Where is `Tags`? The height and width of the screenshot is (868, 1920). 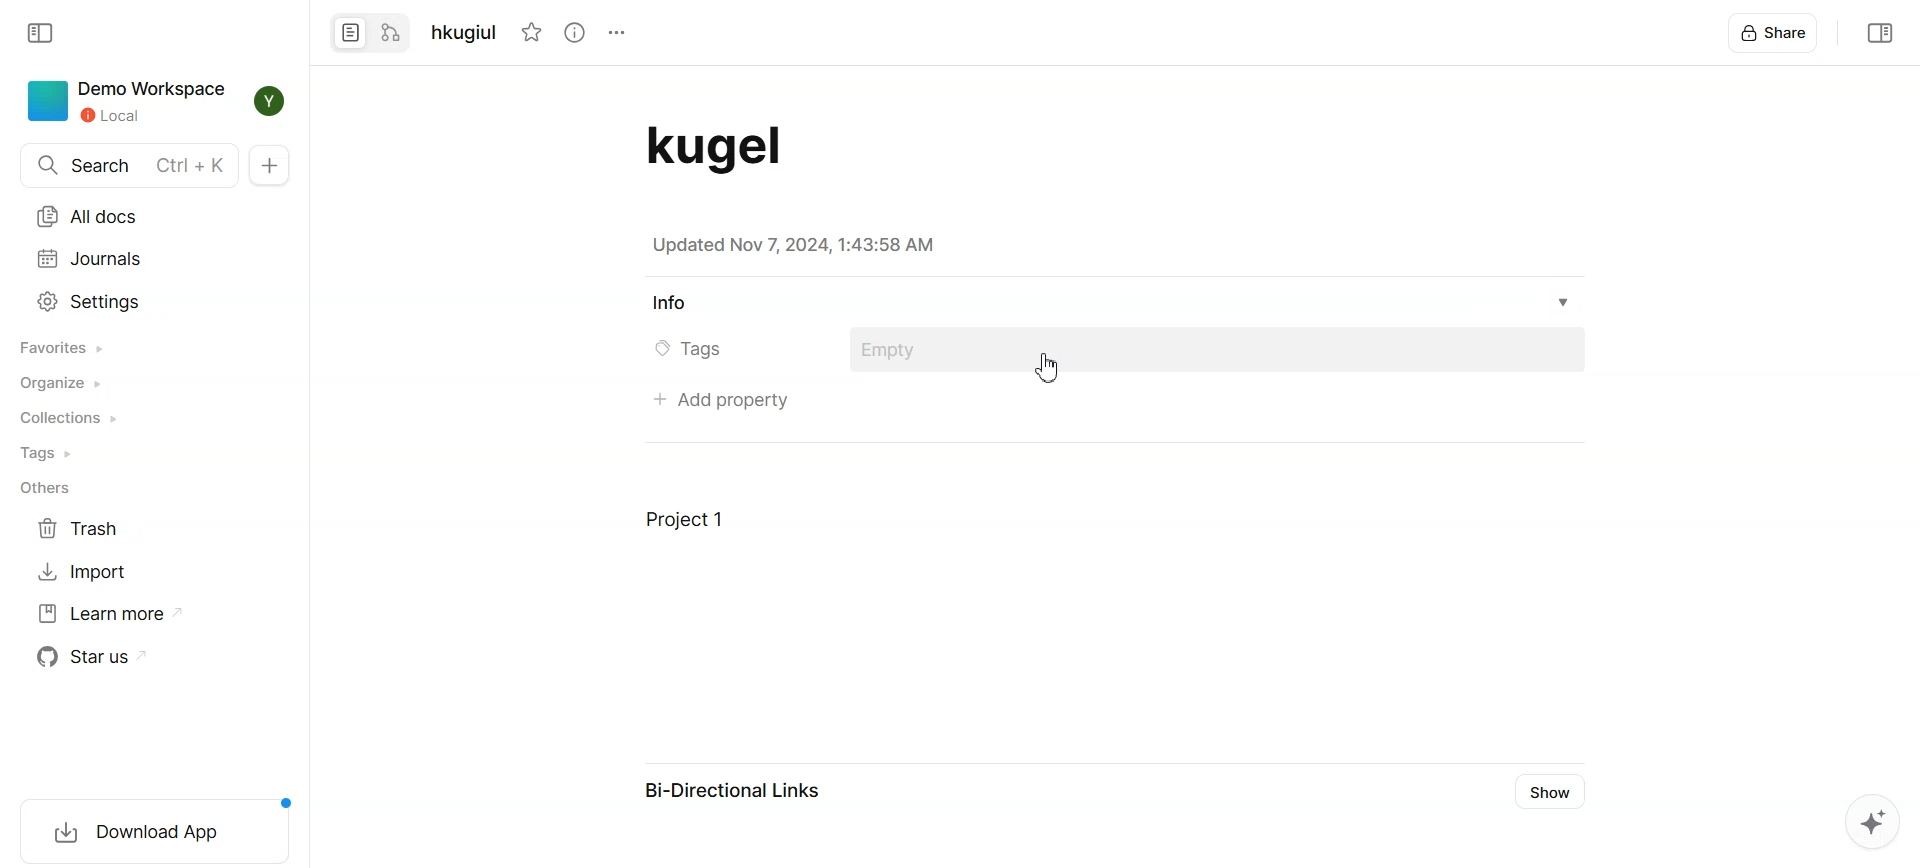 Tags is located at coordinates (49, 454).